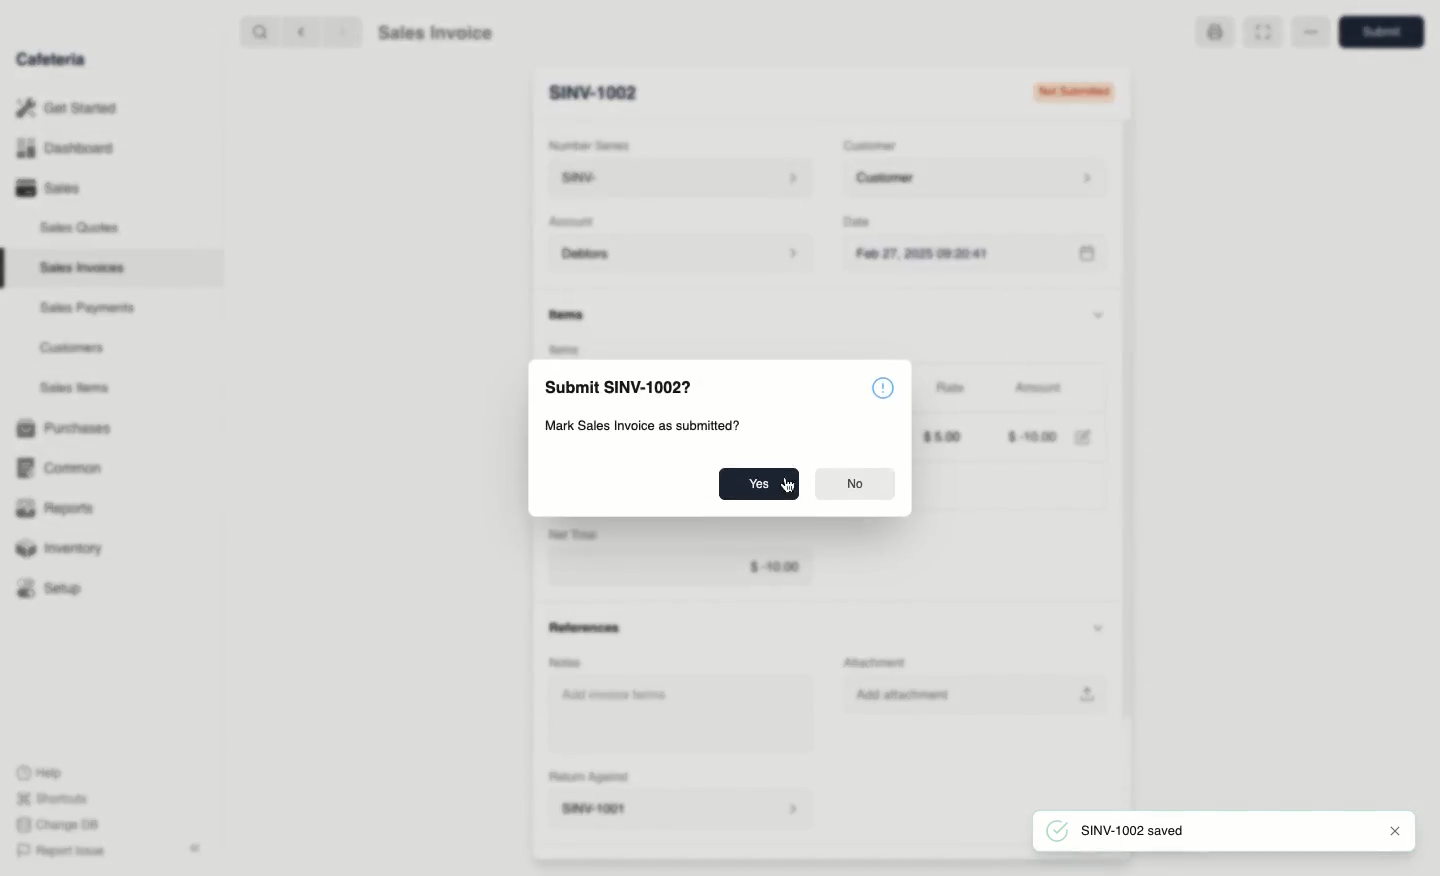 The width and height of the screenshot is (1440, 876). I want to click on Sales Items, so click(74, 388).